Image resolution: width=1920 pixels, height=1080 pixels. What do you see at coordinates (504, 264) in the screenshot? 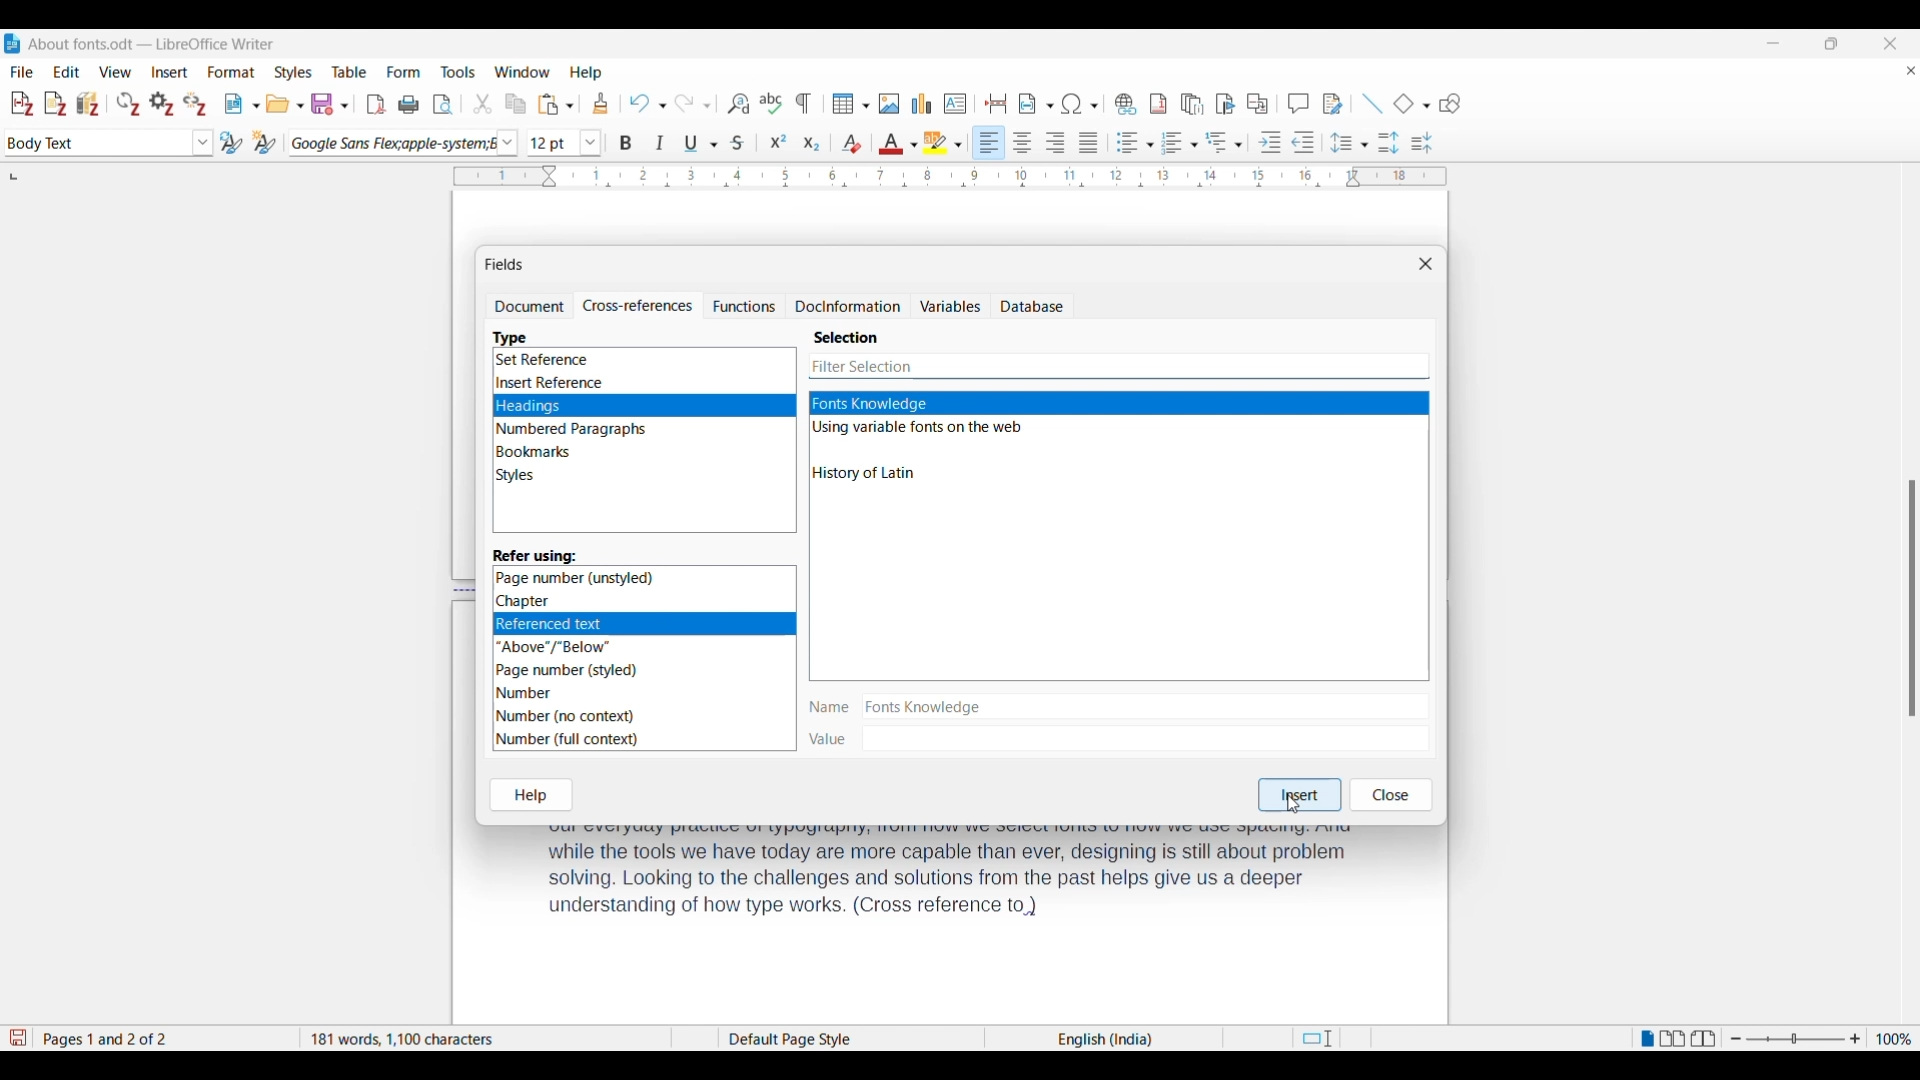
I see `Name of window` at bounding box center [504, 264].